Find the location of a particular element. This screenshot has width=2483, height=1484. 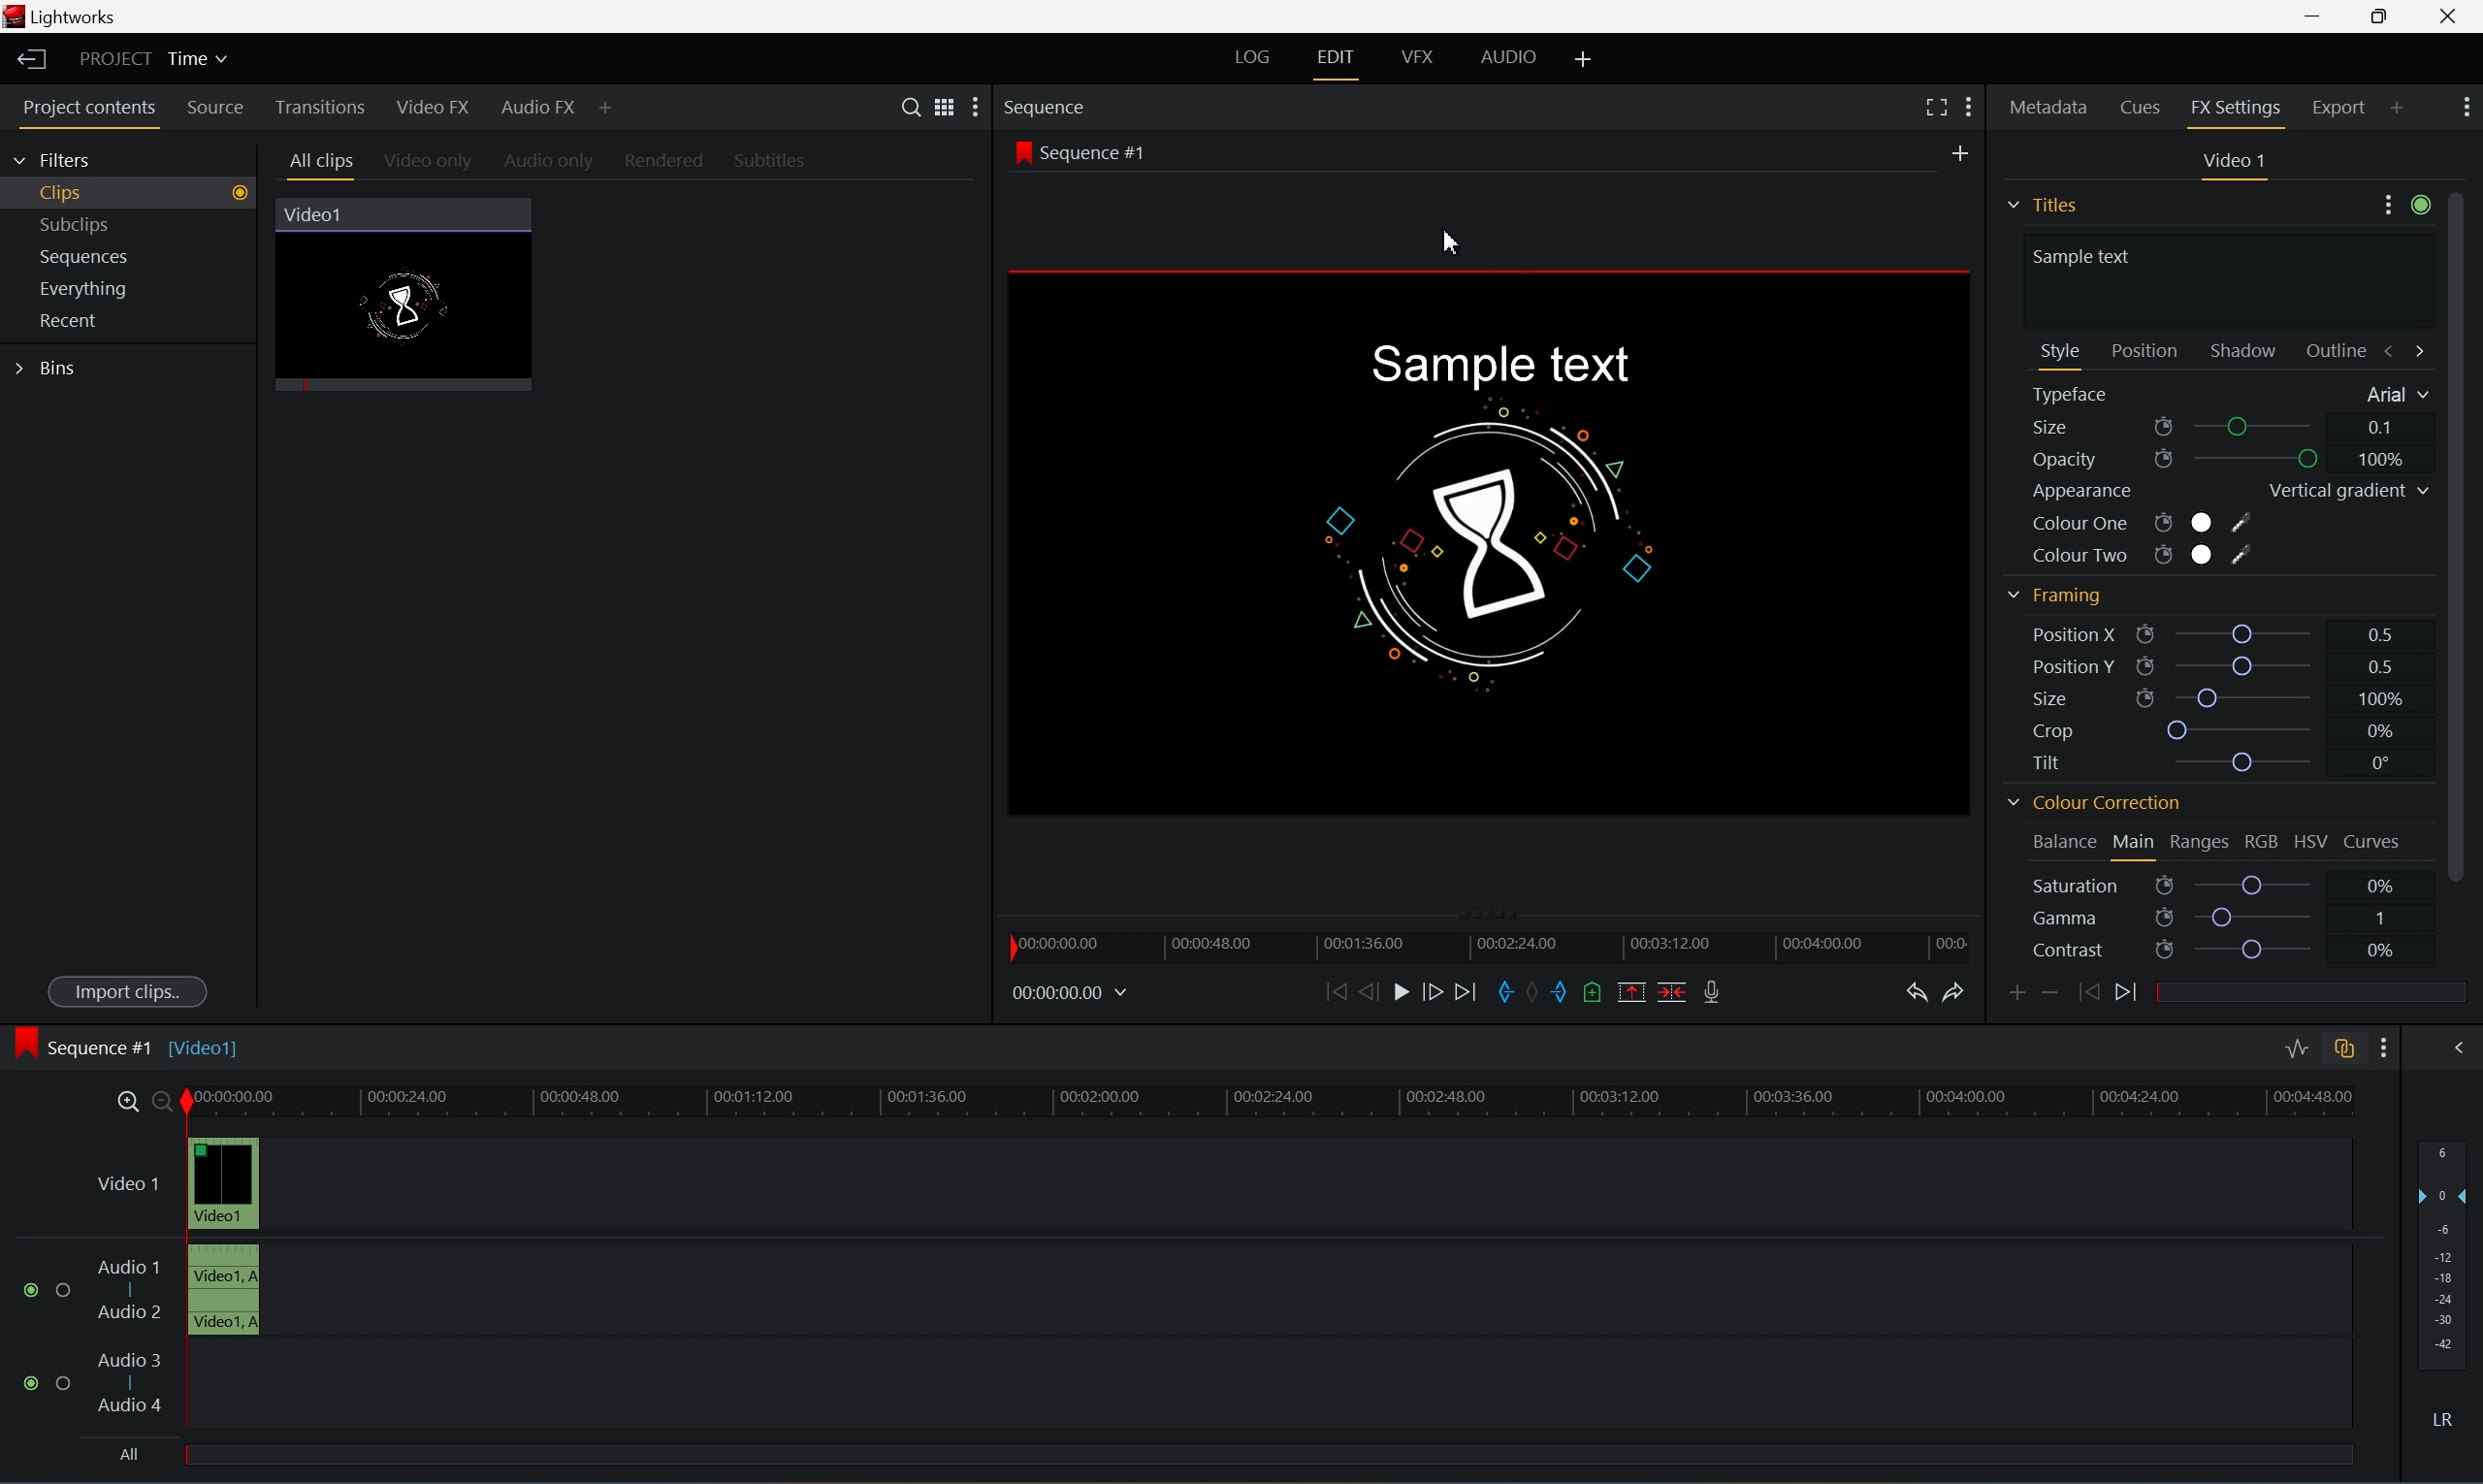

saturation is located at coordinates (2098, 886).